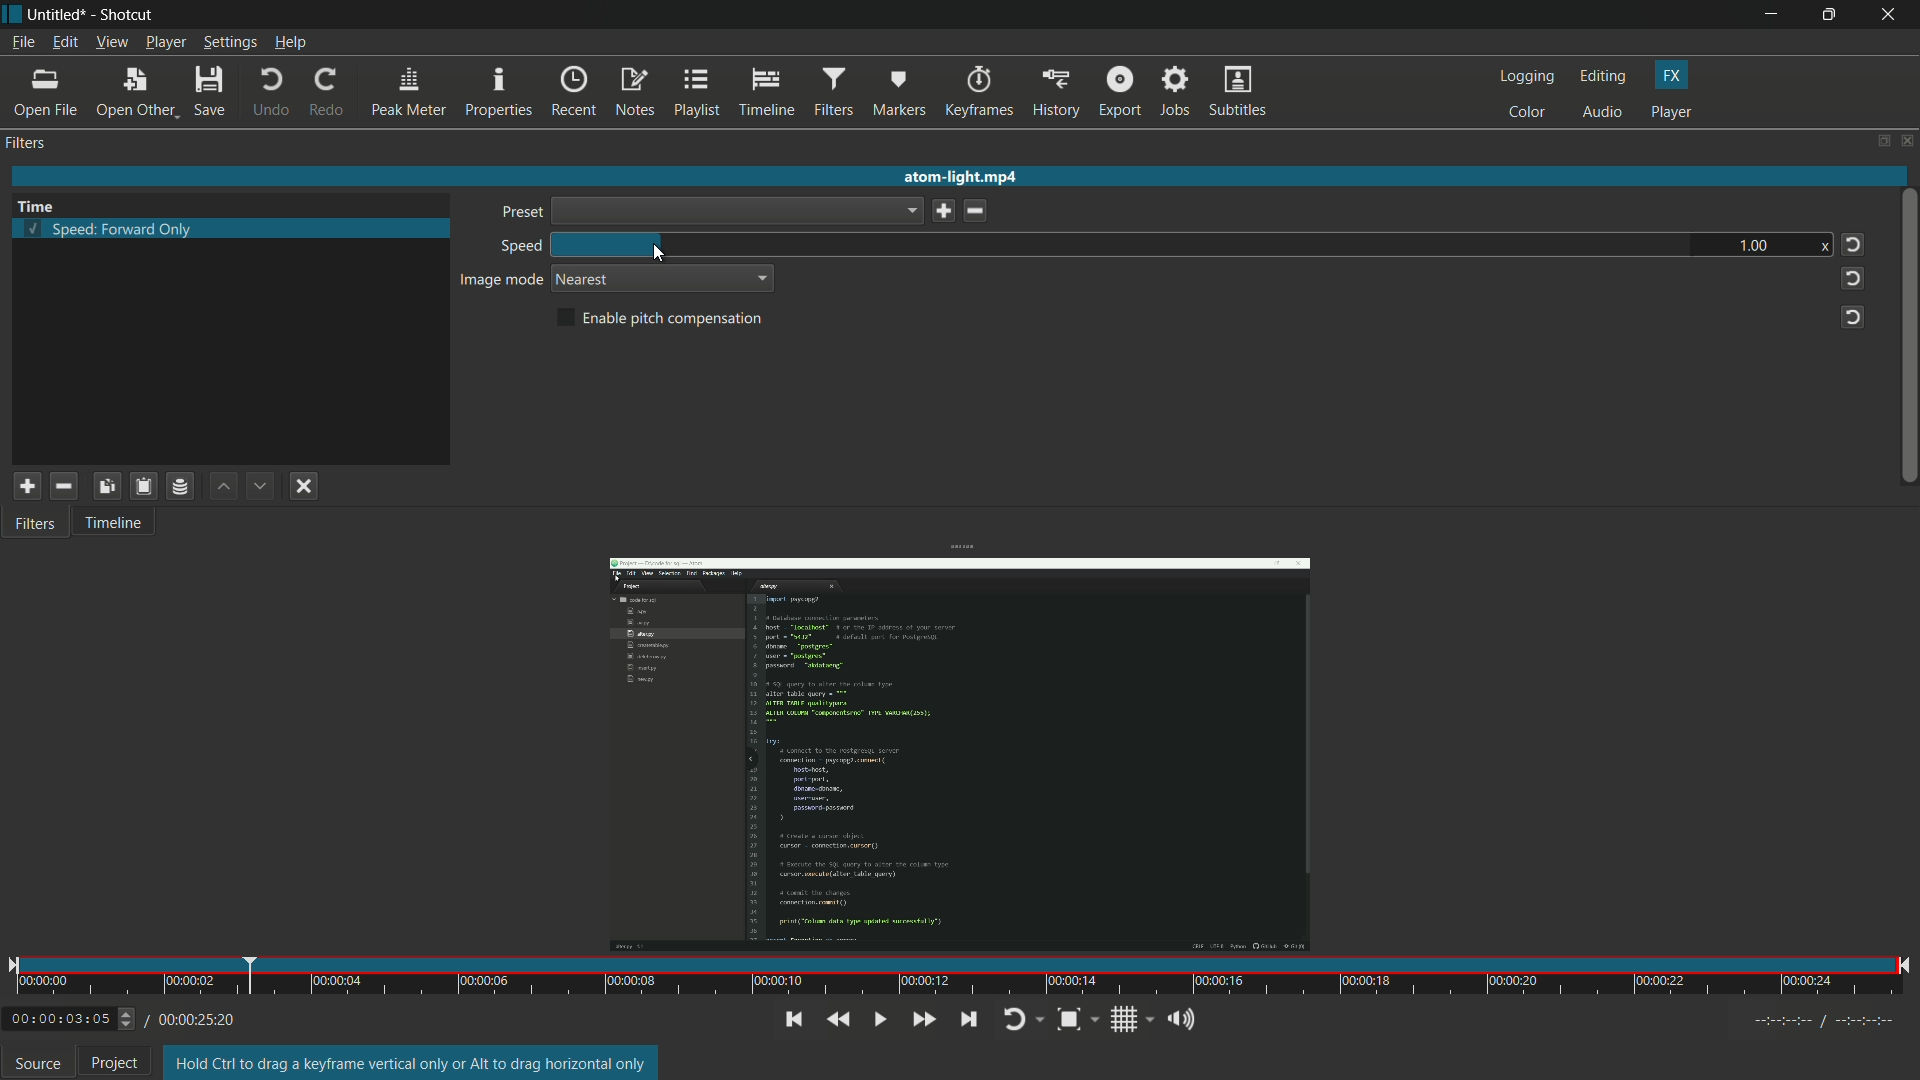  I want to click on reset to default, so click(1851, 277).